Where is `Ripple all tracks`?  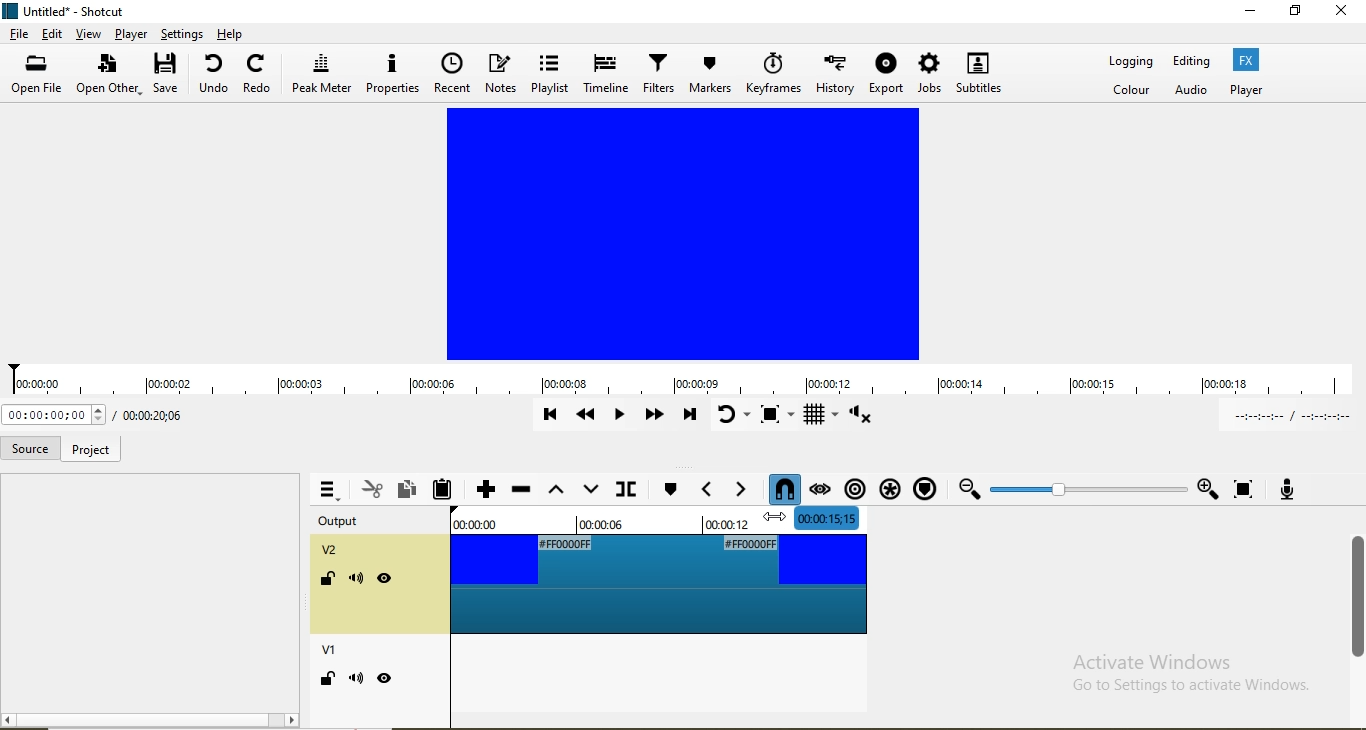
Ripple all tracks is located at coordinates (886, 484).